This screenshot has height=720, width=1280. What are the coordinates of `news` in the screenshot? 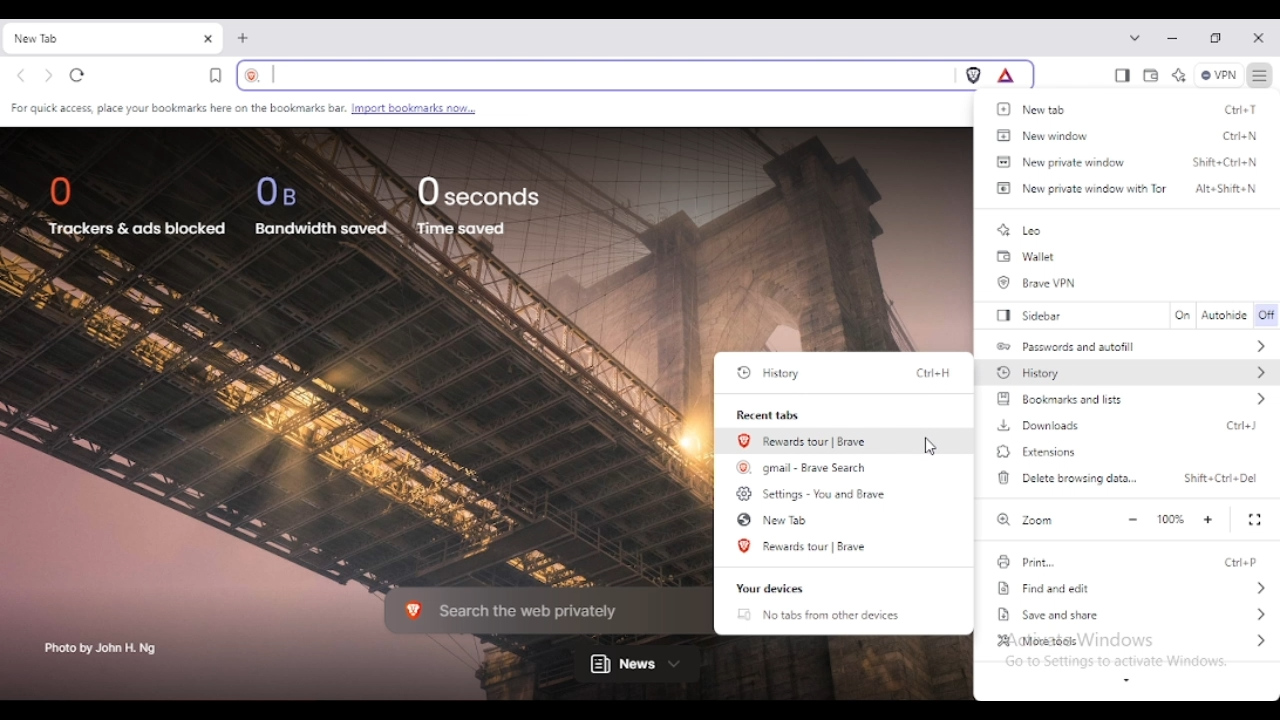 It's located at (637, 665).